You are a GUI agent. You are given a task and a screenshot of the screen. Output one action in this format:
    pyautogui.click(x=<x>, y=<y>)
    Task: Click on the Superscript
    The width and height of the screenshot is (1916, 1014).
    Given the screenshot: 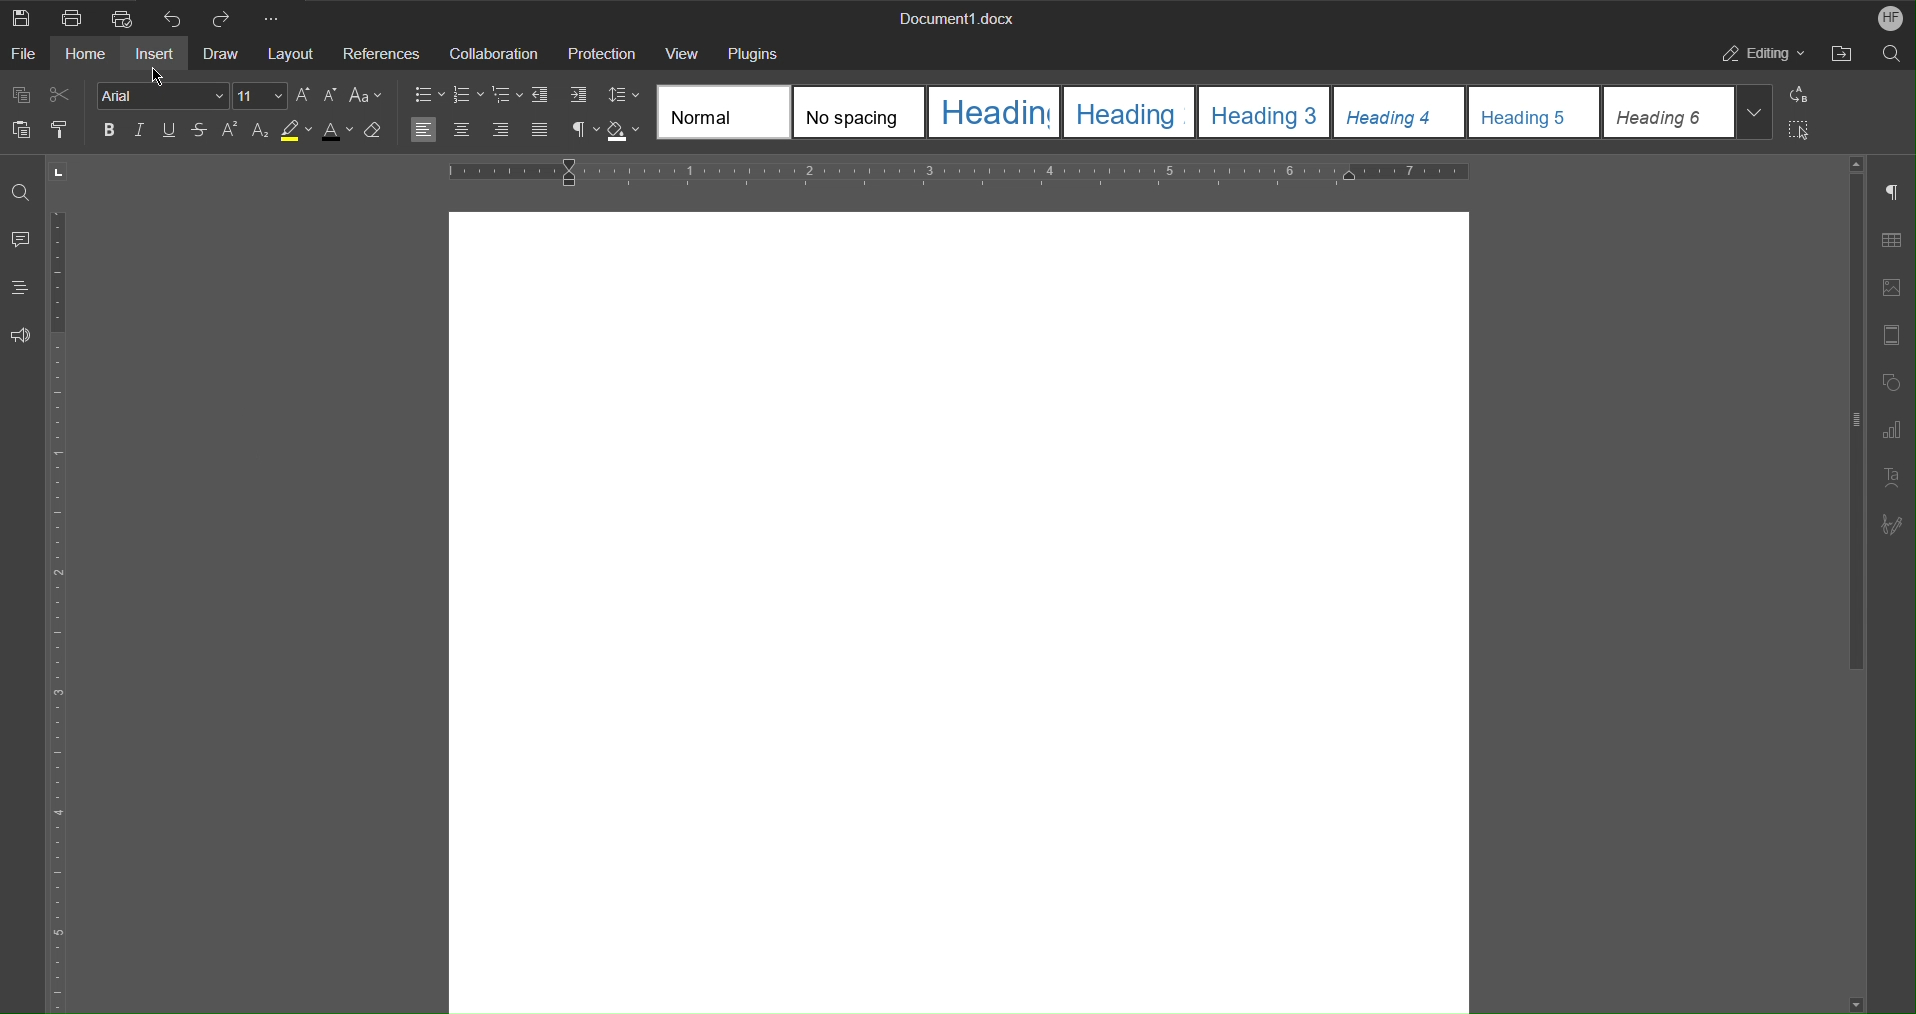 What is the action you would take?
    pyautogui.click(x=230, y=131)
    